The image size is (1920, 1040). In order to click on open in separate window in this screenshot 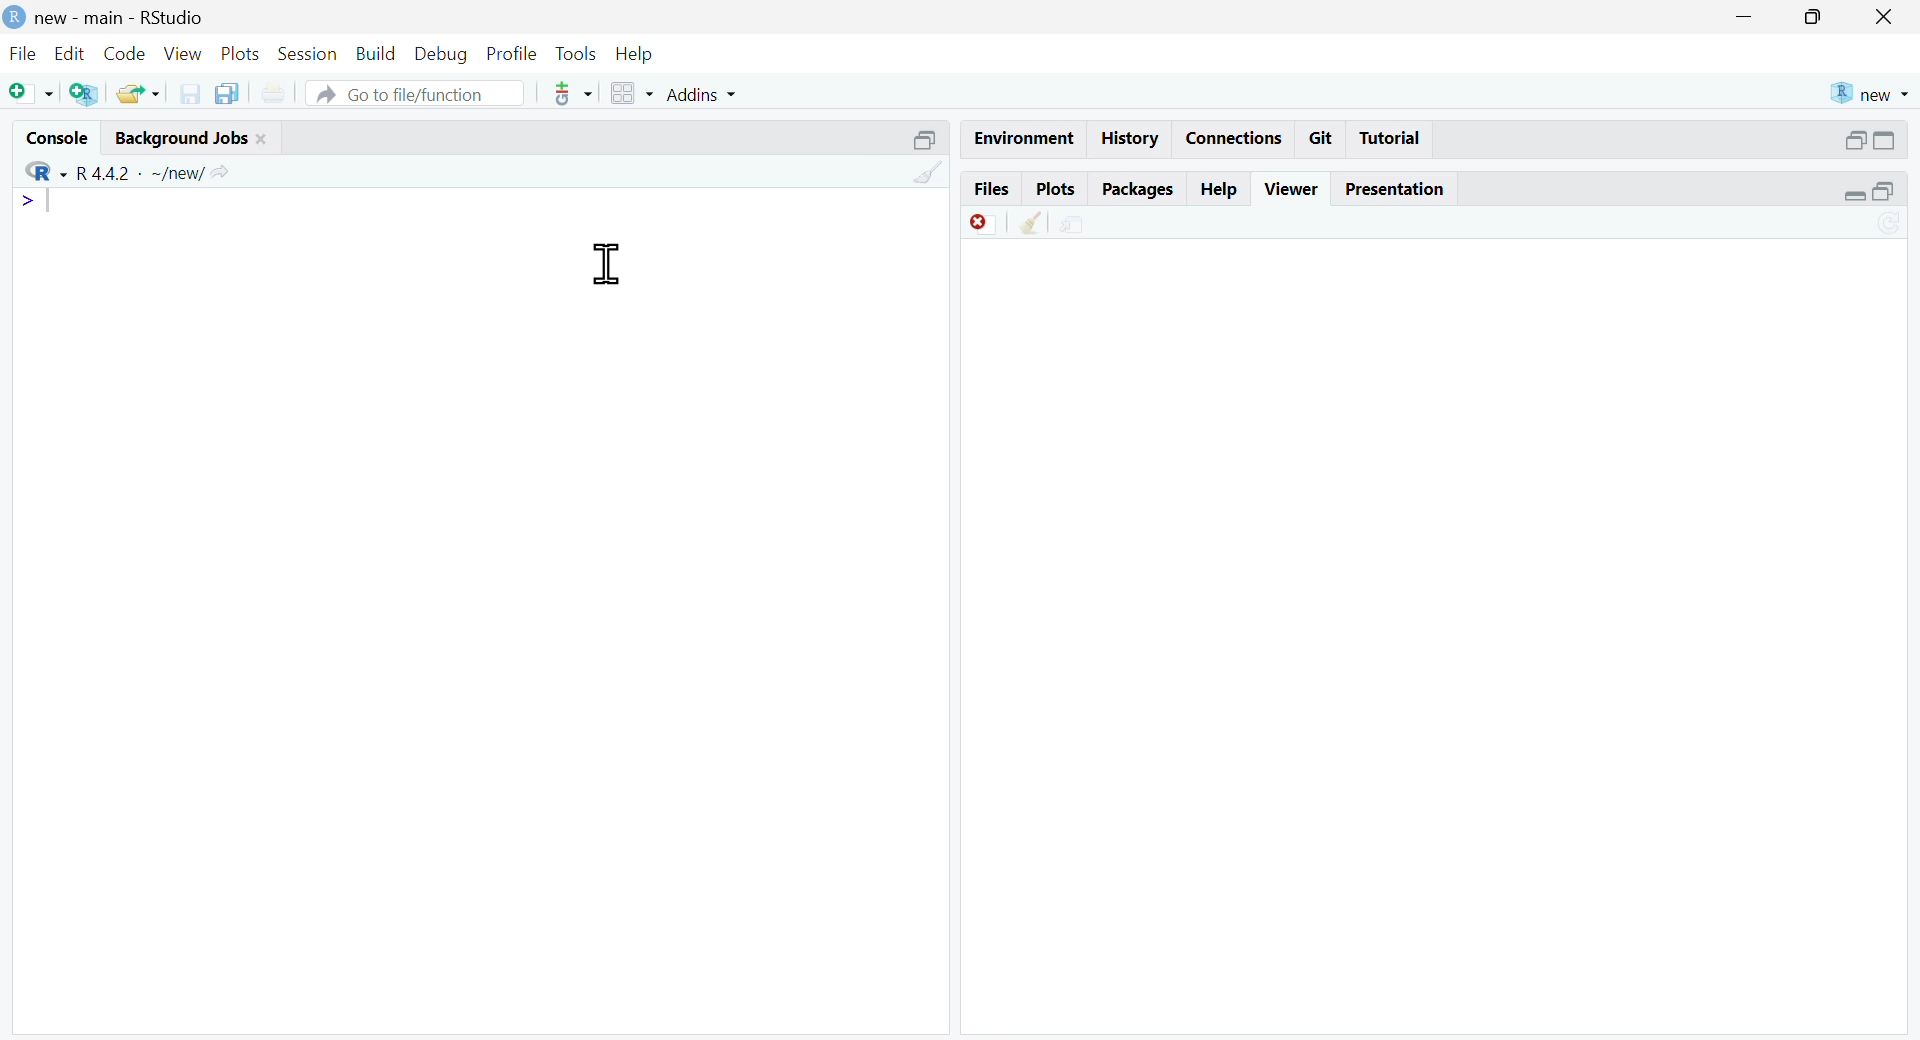, I will do `click(1856, 140)`.